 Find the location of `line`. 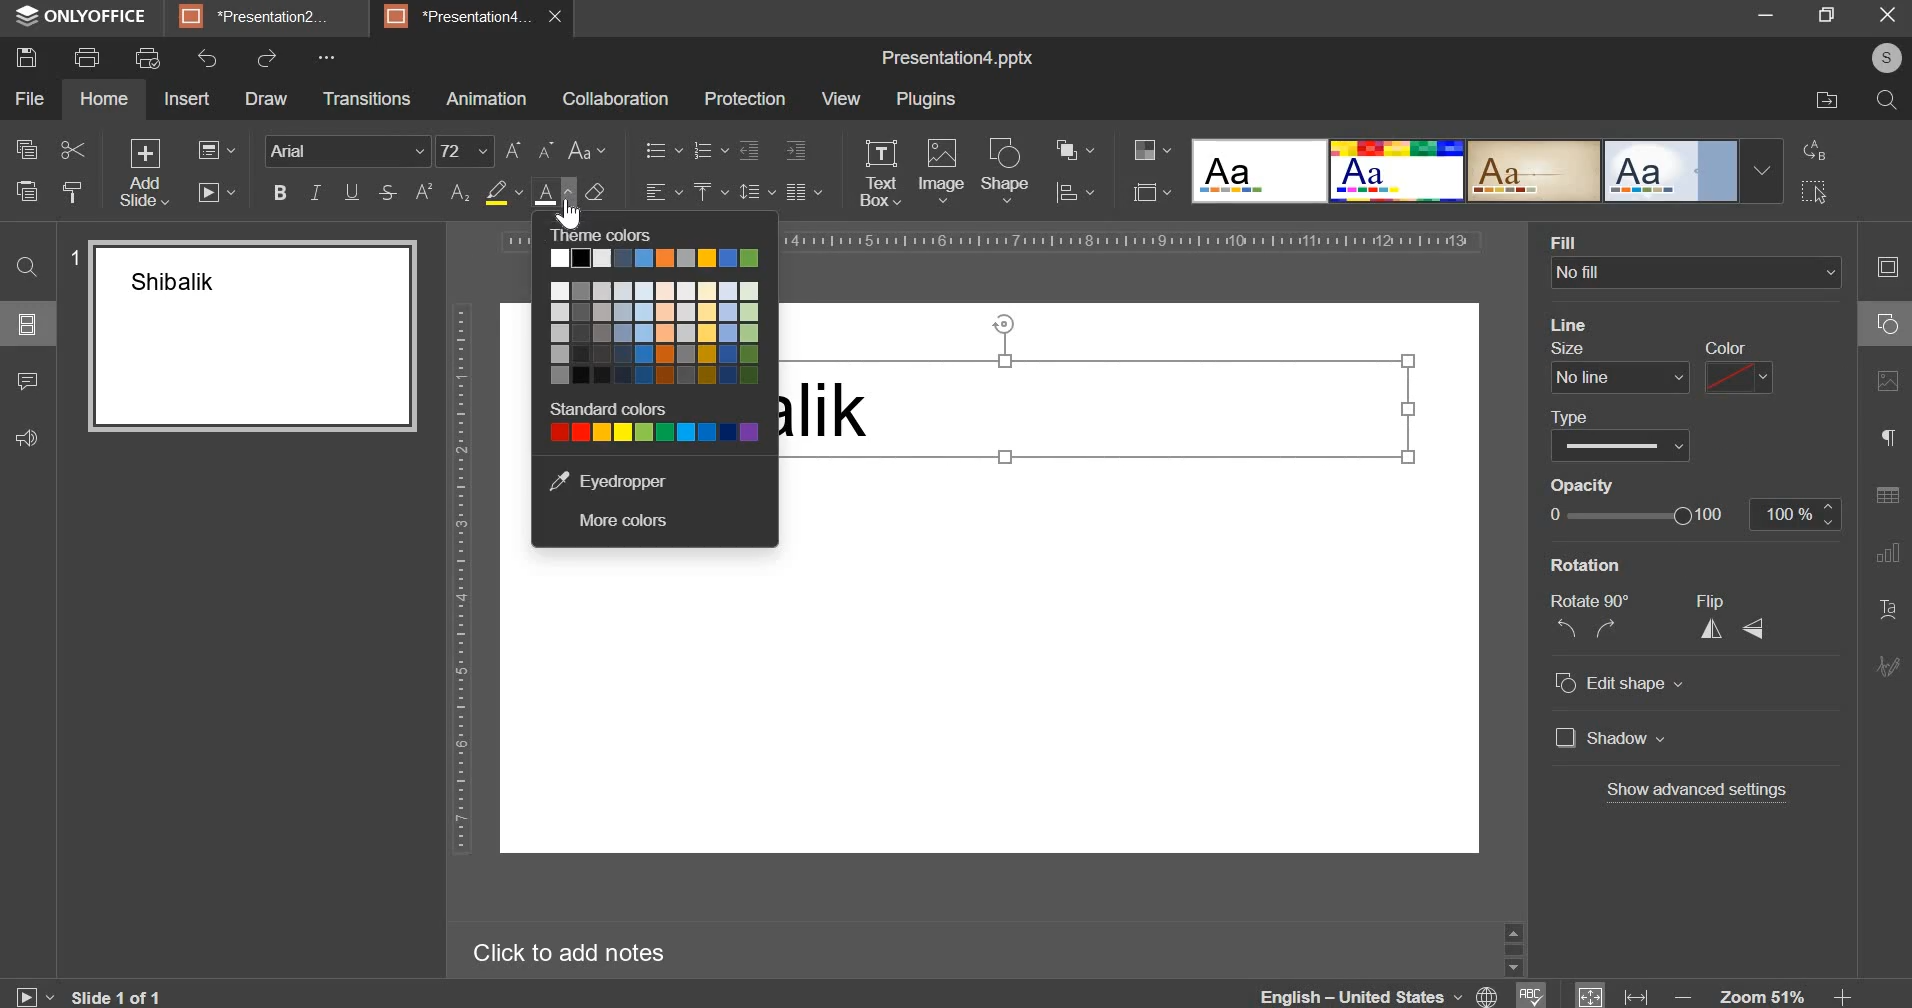

line is located at coordinates (1578, 323).